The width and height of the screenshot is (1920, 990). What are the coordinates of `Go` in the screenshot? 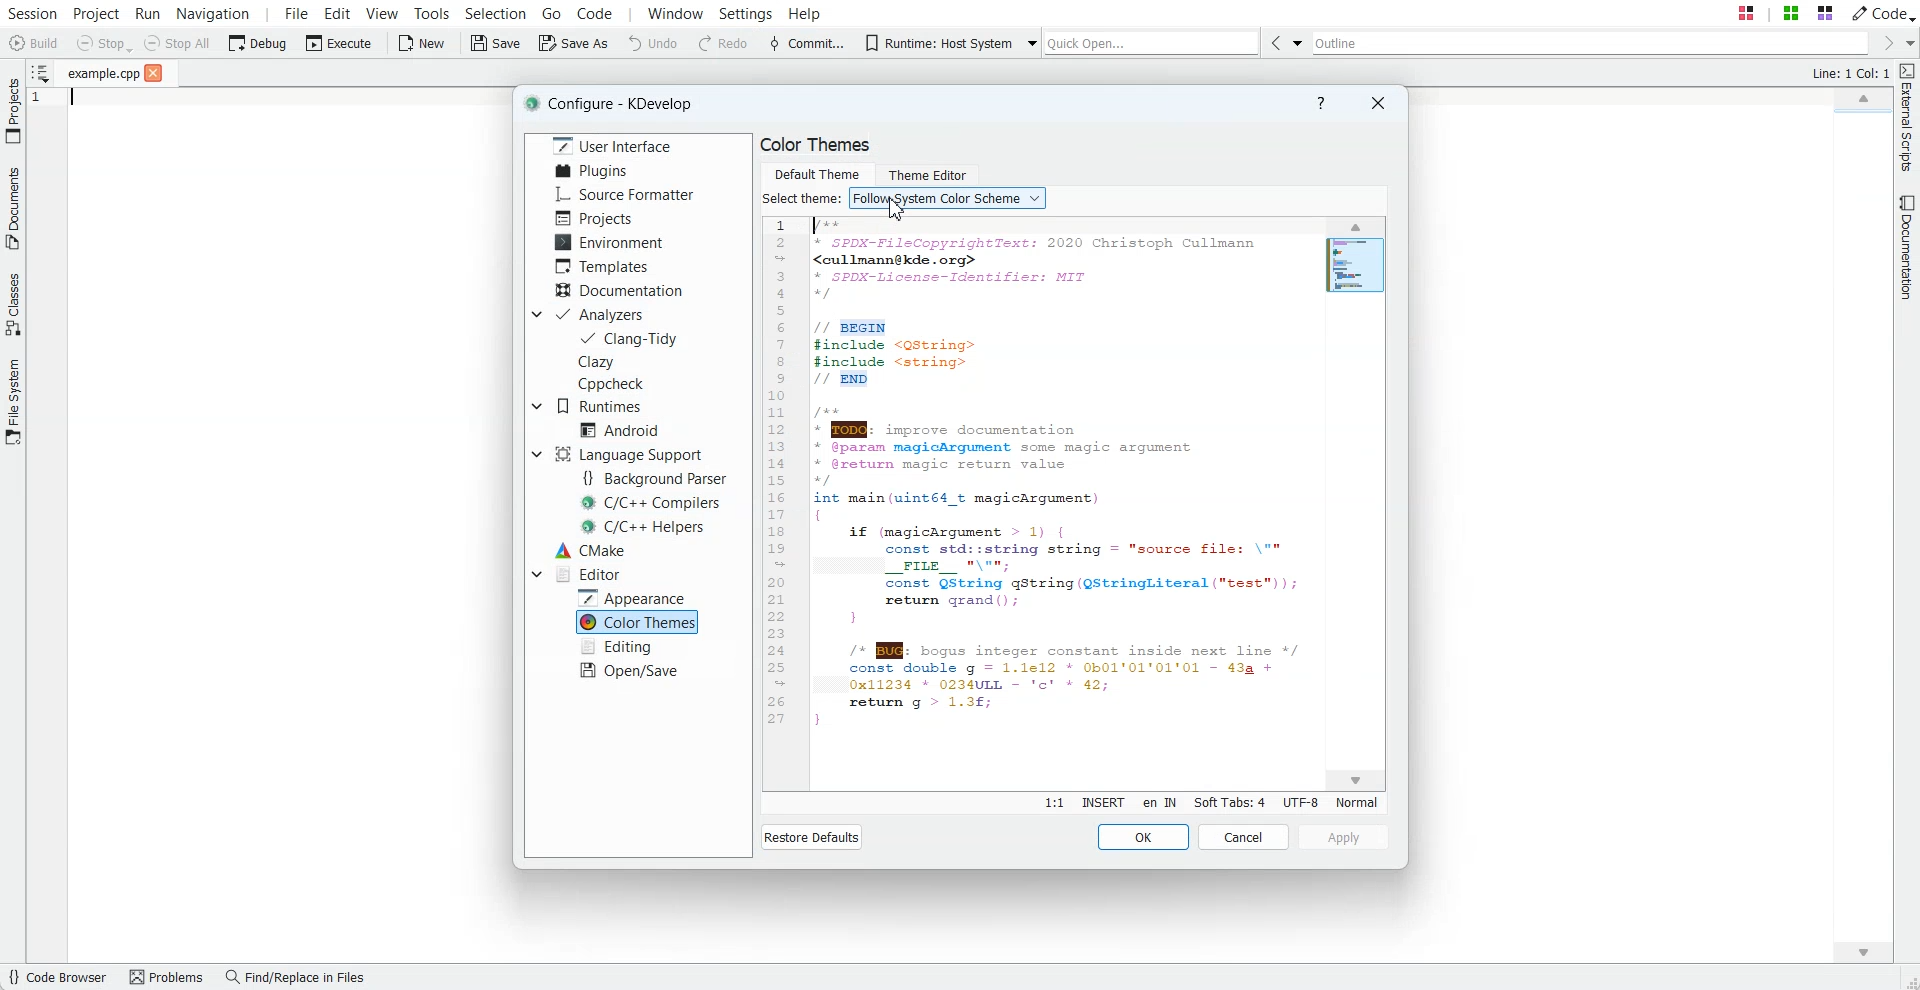 It's located at (552, 12).